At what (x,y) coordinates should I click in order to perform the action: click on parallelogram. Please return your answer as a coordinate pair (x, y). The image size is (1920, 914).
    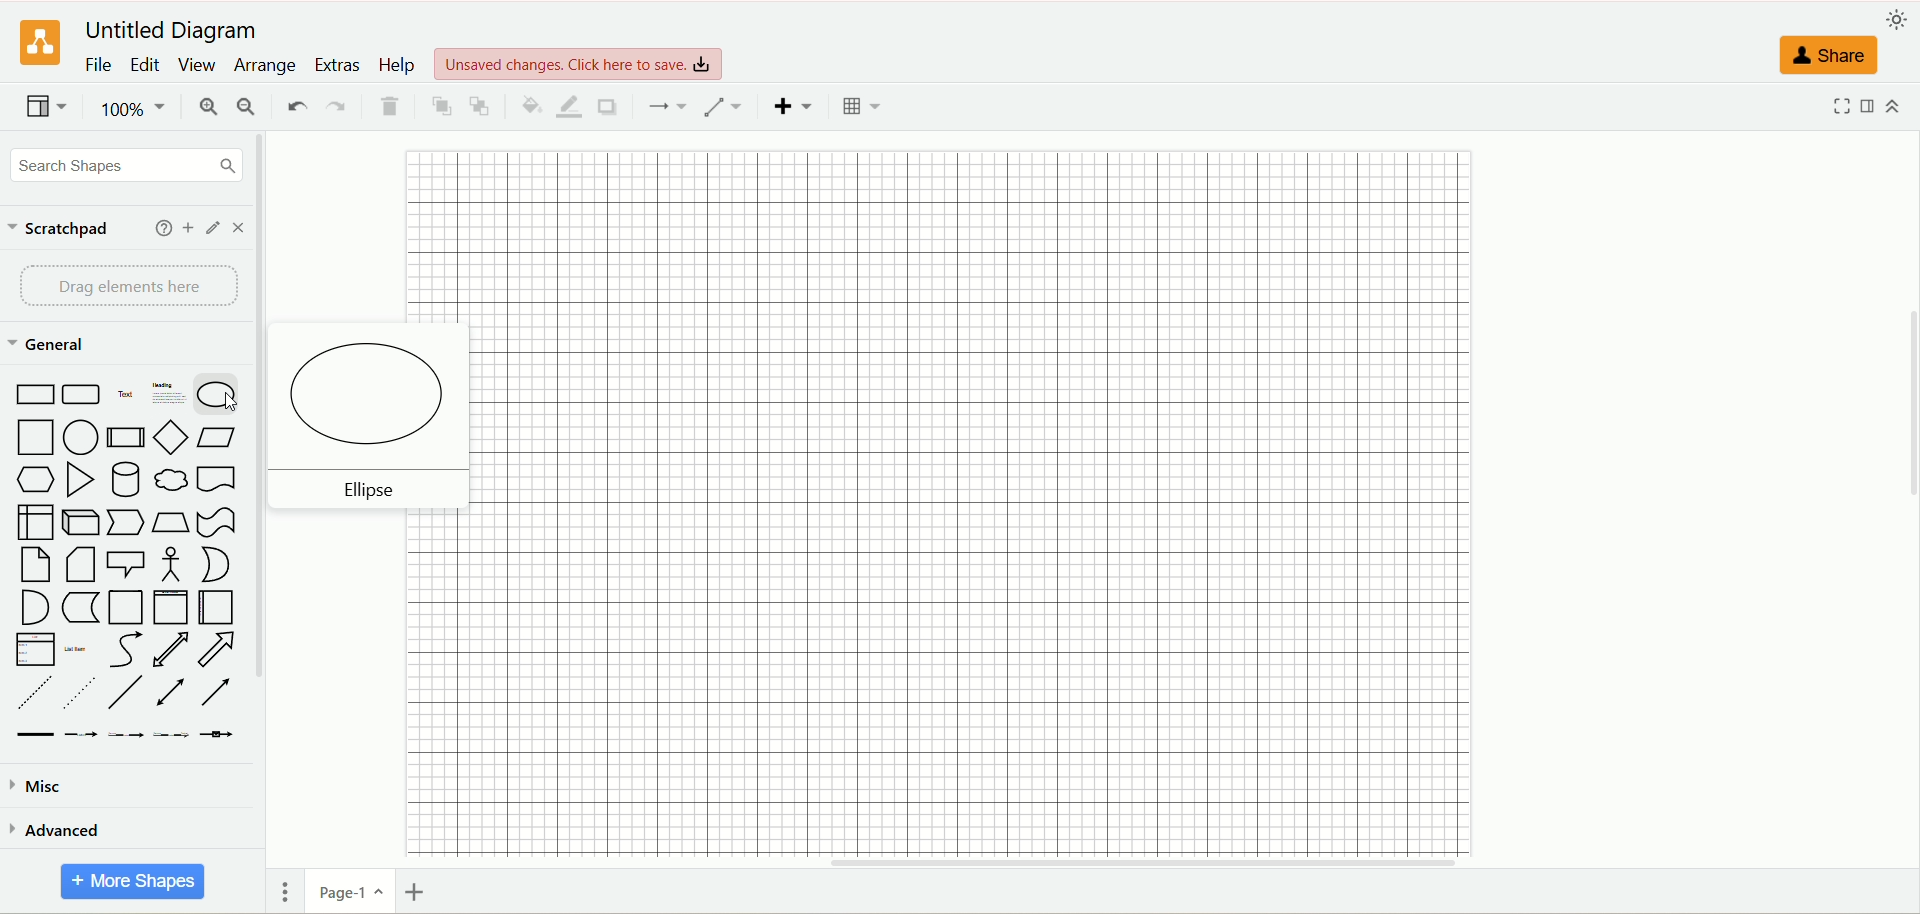
    Looking at the image, I should click on (221, 437).